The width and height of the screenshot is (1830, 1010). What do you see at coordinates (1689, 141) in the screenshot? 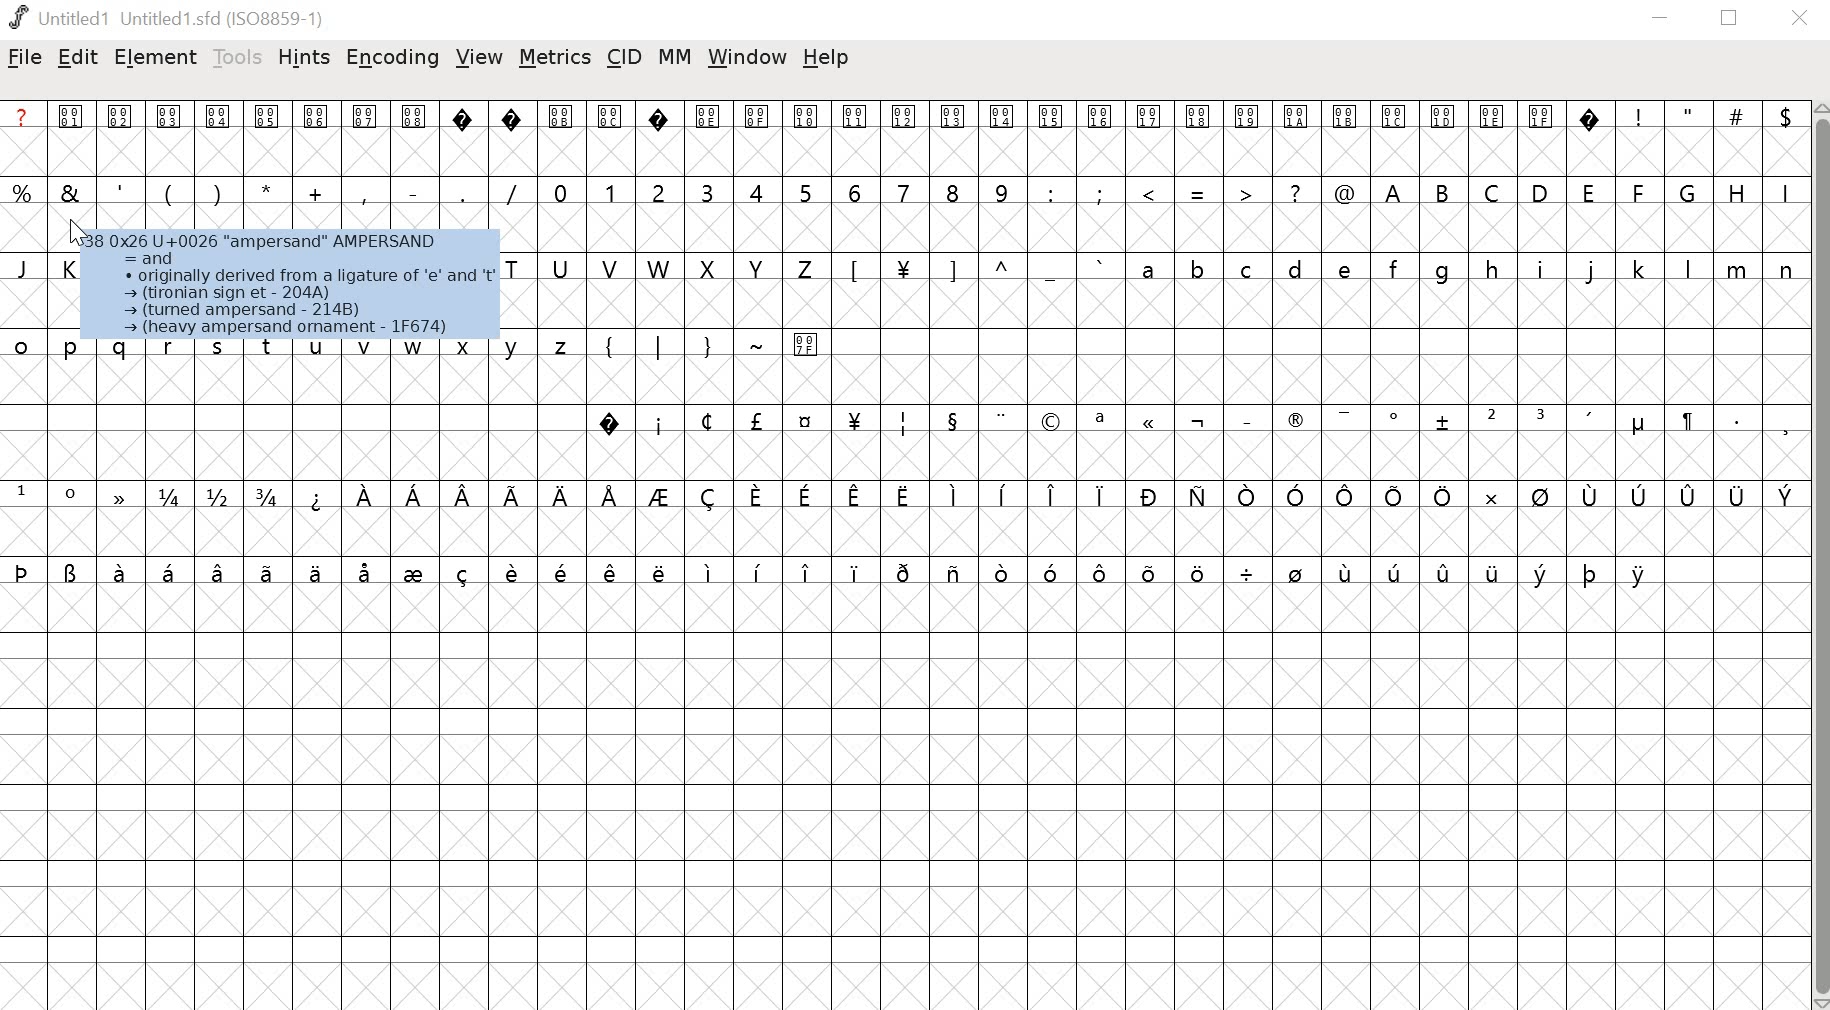
I see `"` at bounding box center [1689, 141].